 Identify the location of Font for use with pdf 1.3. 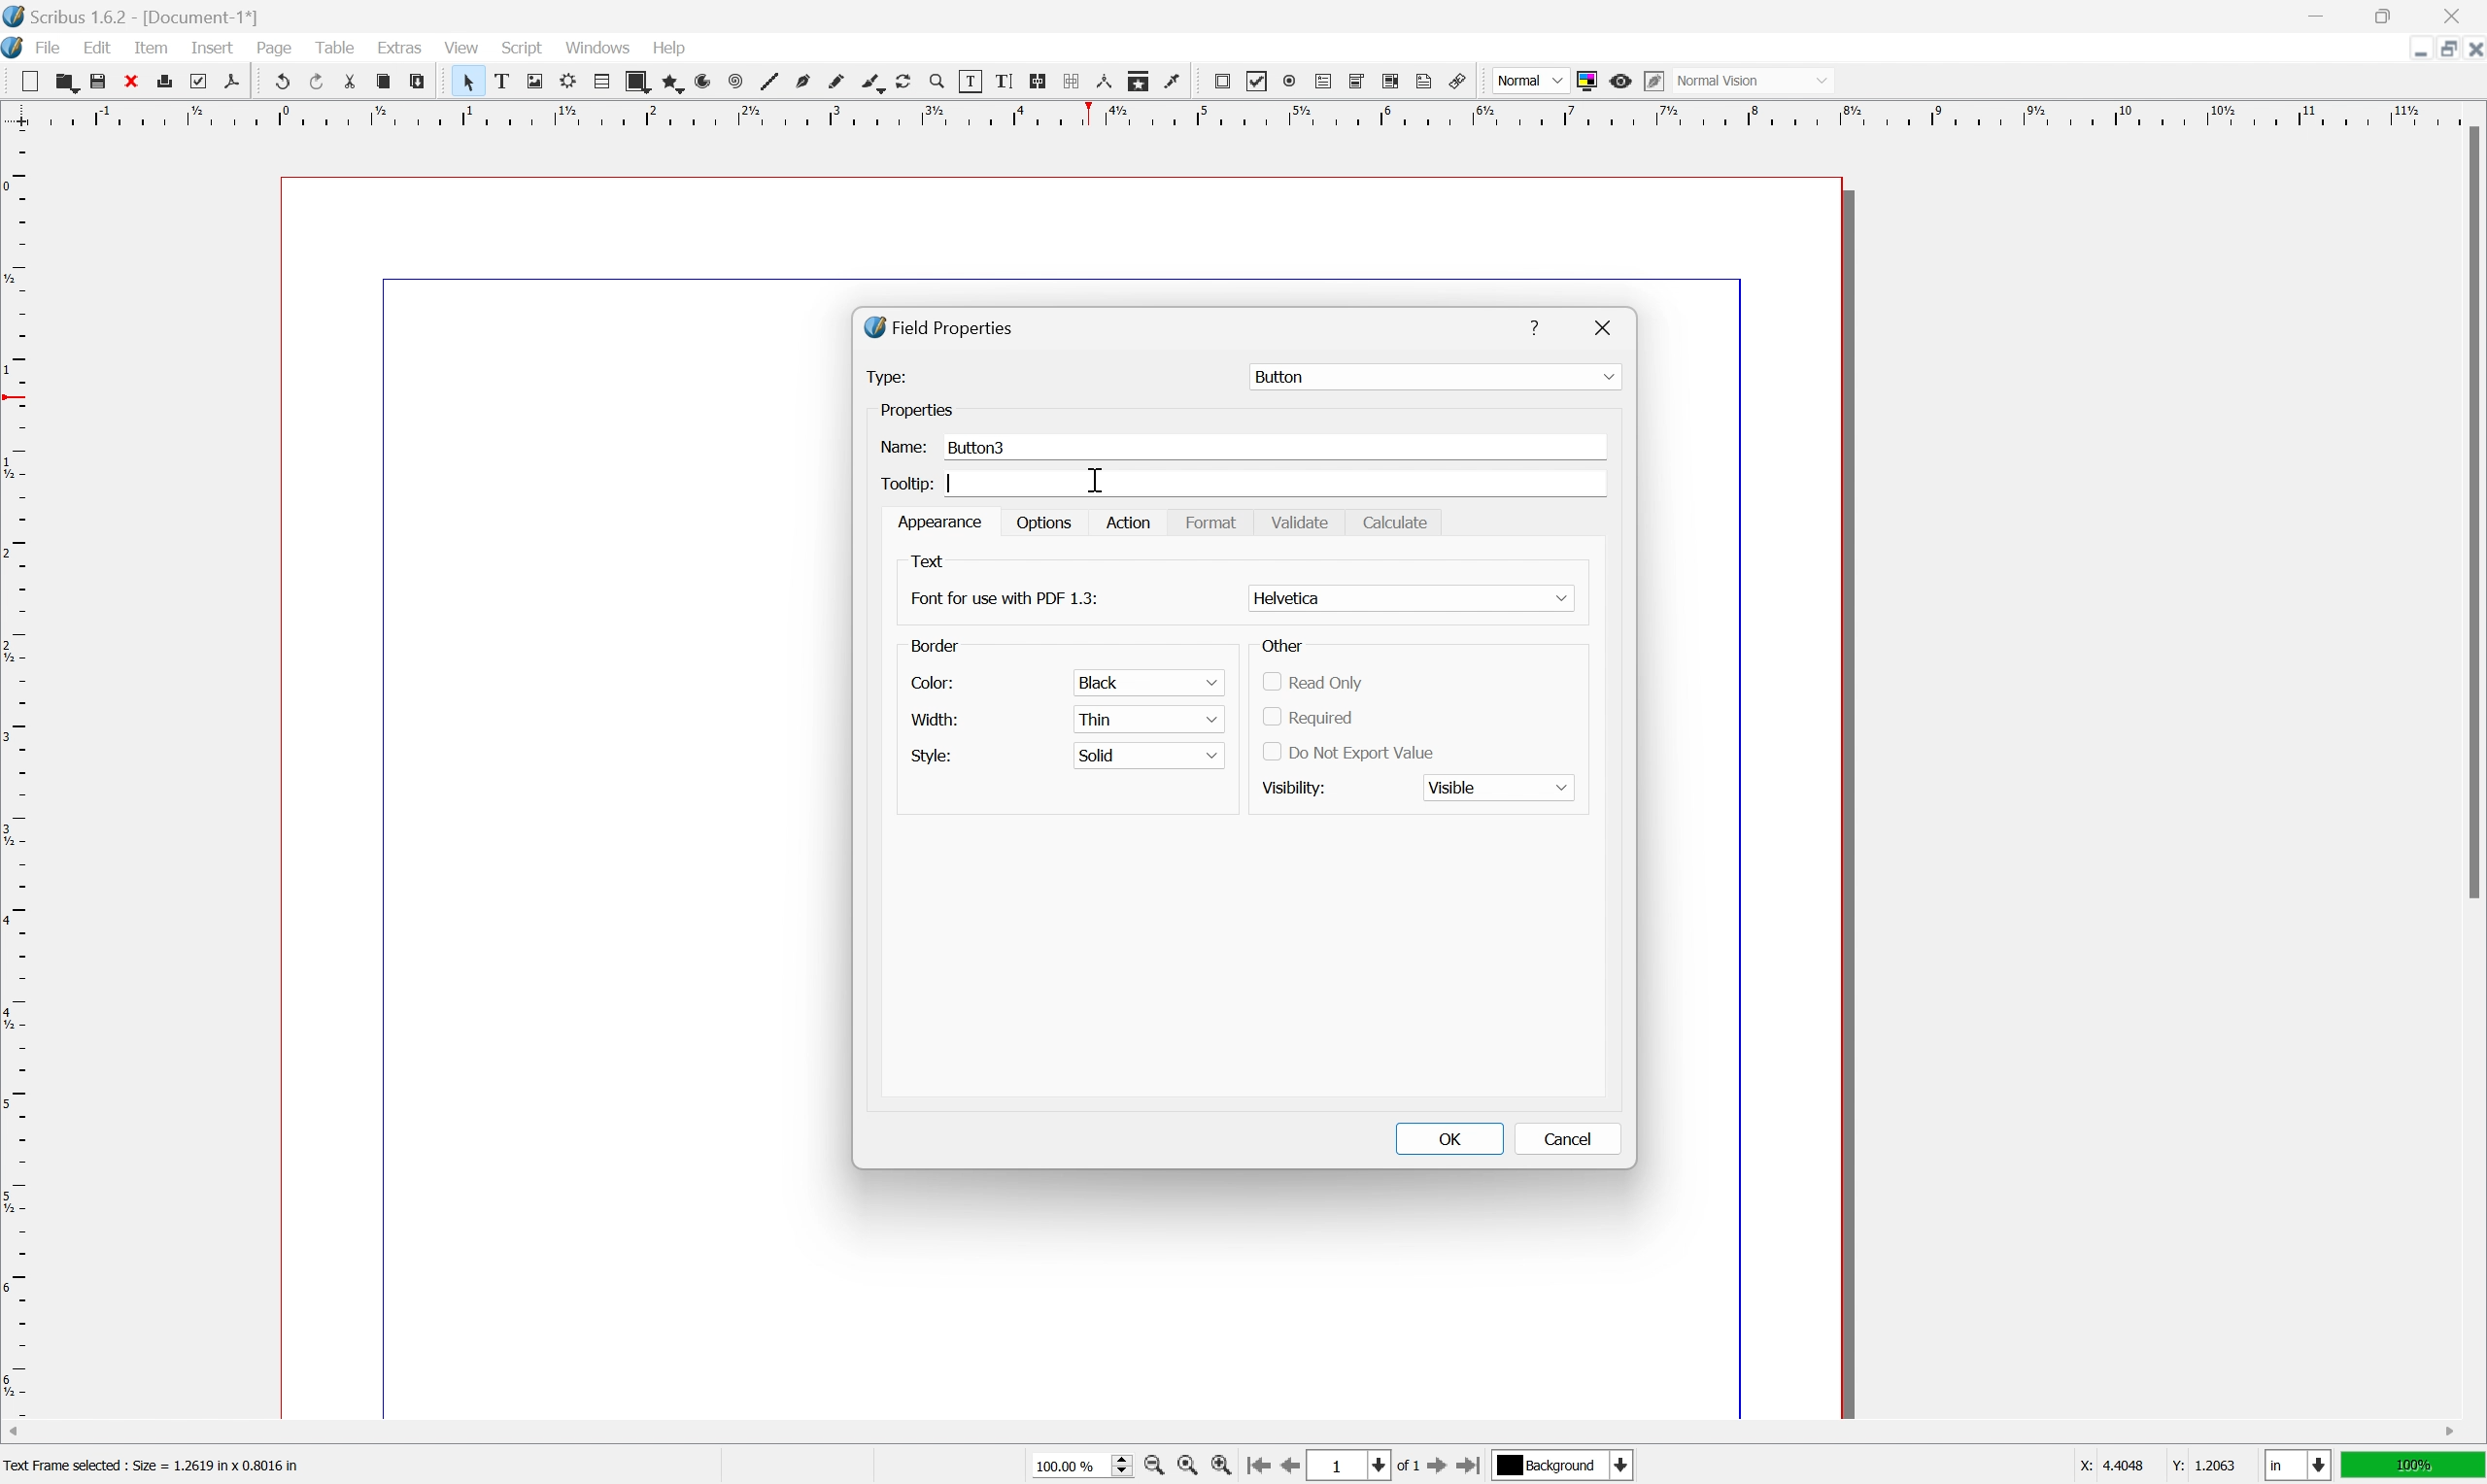
(1006, 597).